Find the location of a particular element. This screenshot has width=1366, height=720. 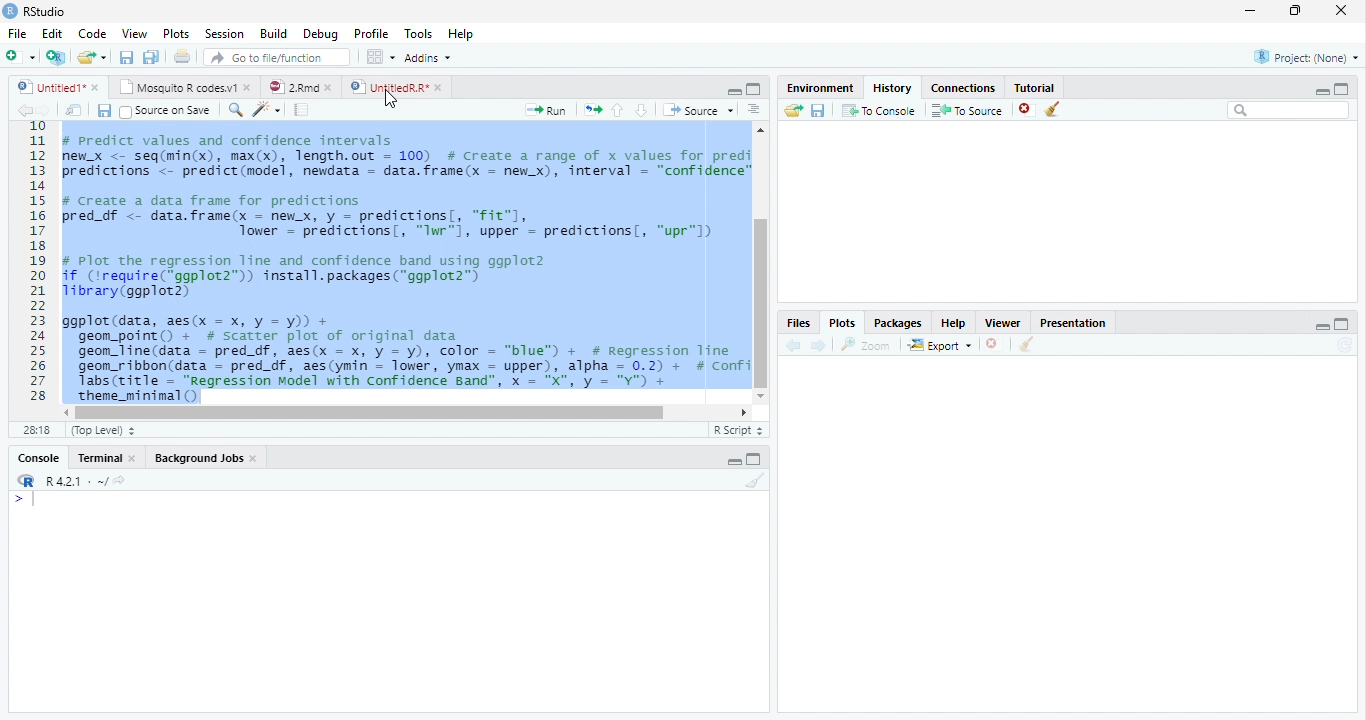

Maximize is located at coordinates (1294, 10).